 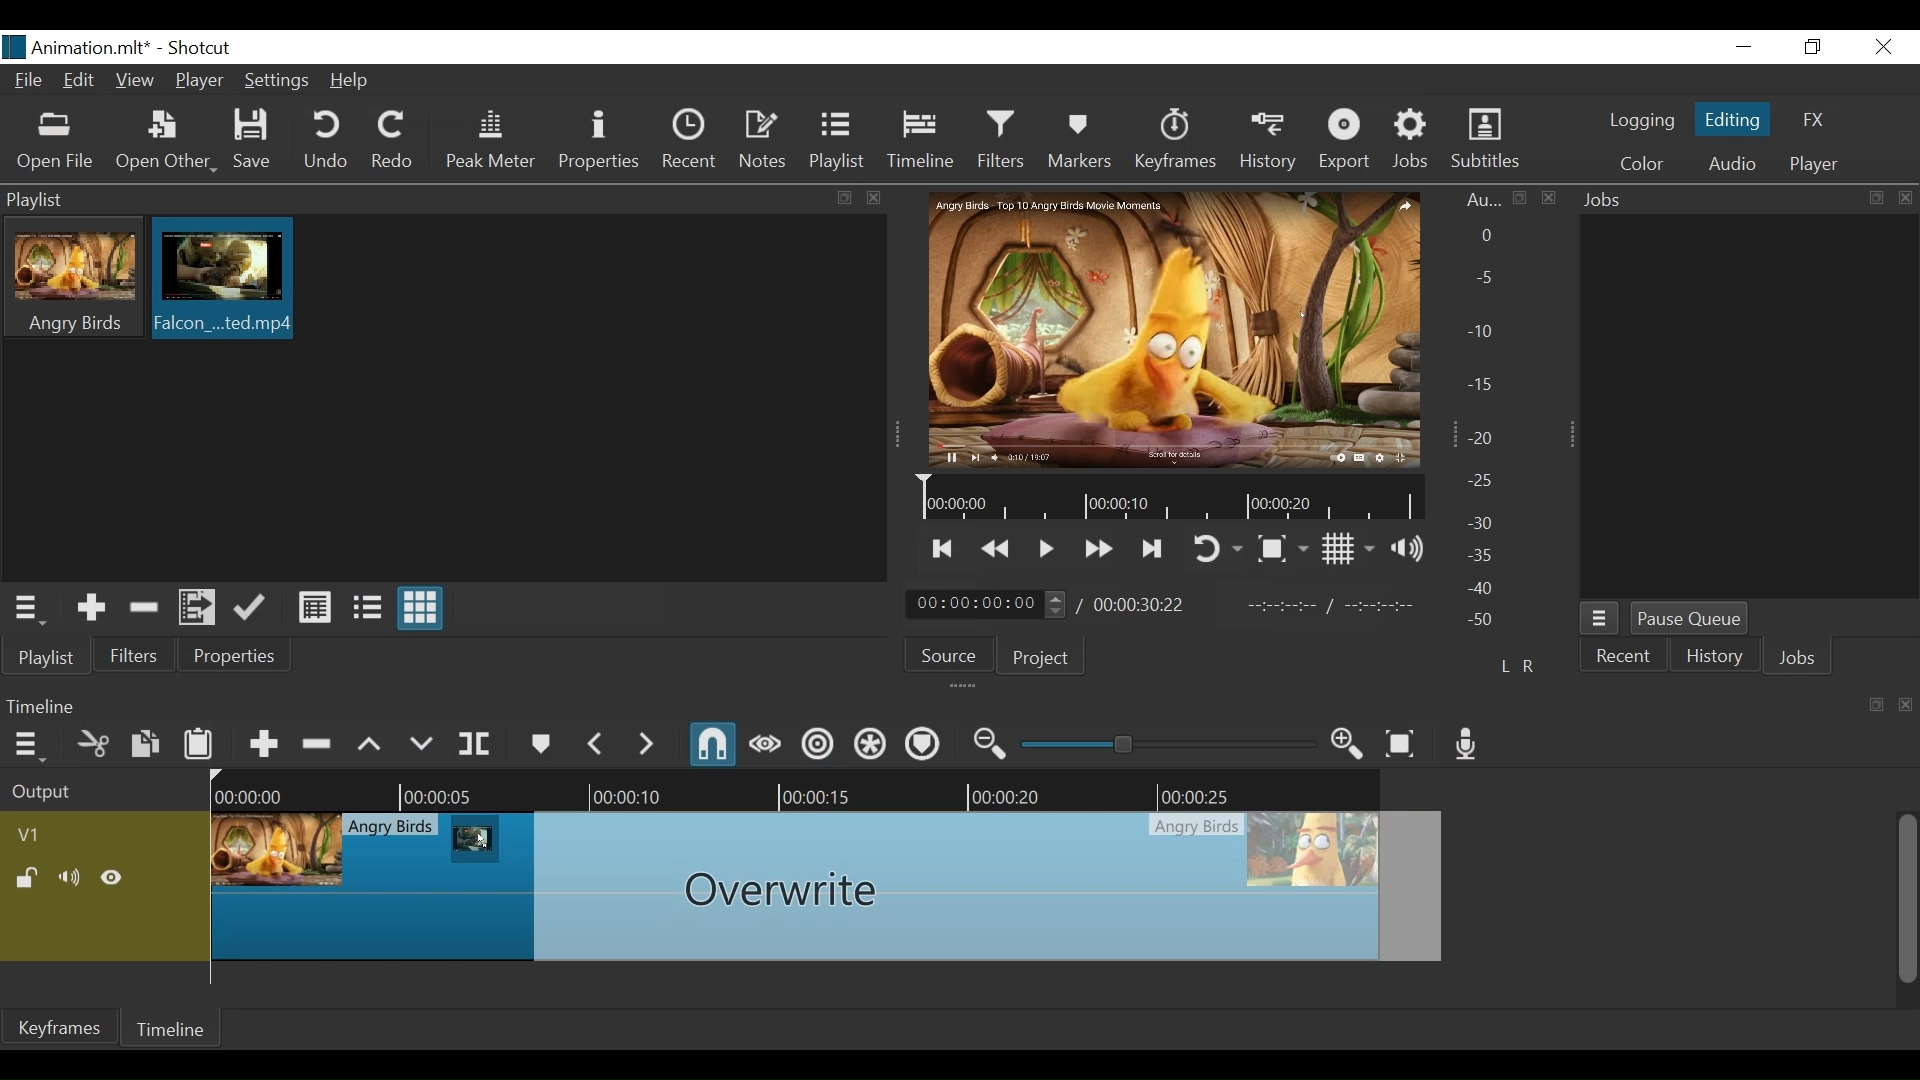 I want to click on Ripple all tracks, so click(x=871, y=745).